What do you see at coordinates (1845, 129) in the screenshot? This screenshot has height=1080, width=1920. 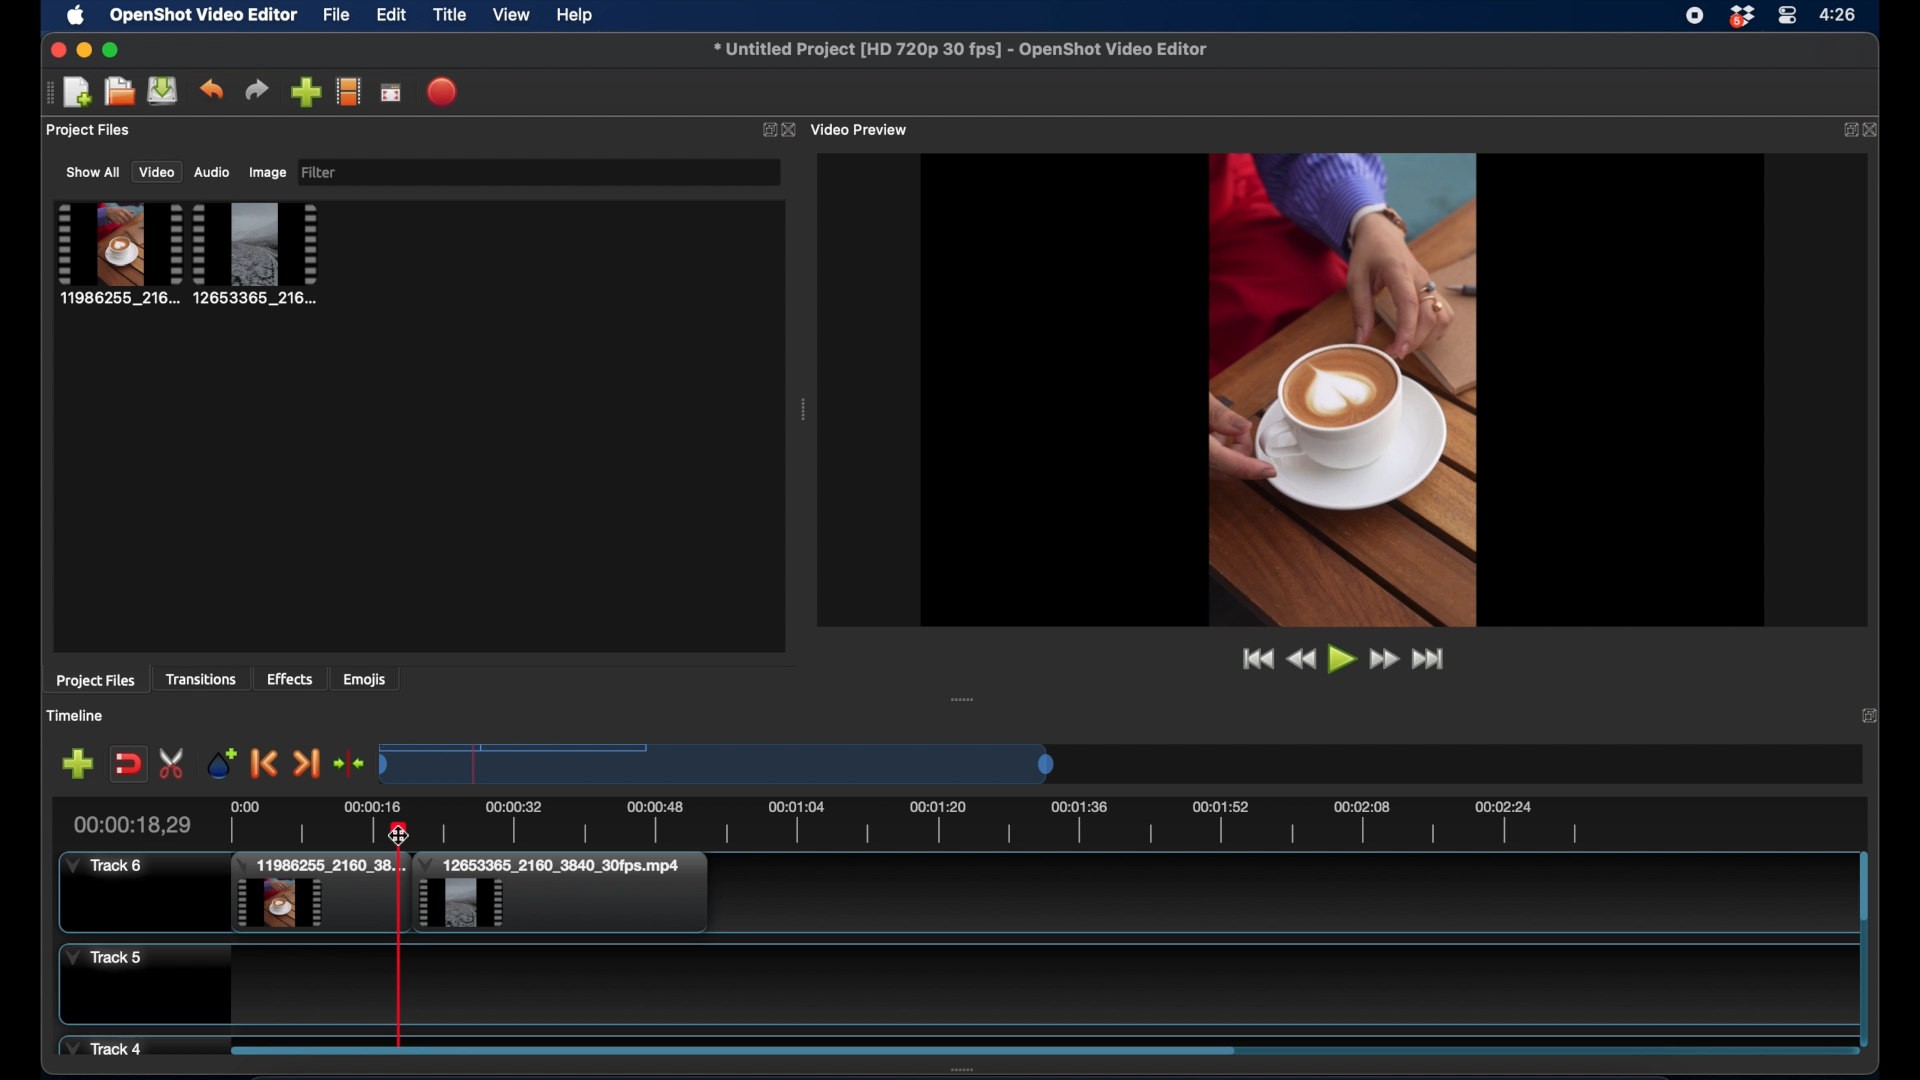 I see `expand` at bounding box center [1845, 129].